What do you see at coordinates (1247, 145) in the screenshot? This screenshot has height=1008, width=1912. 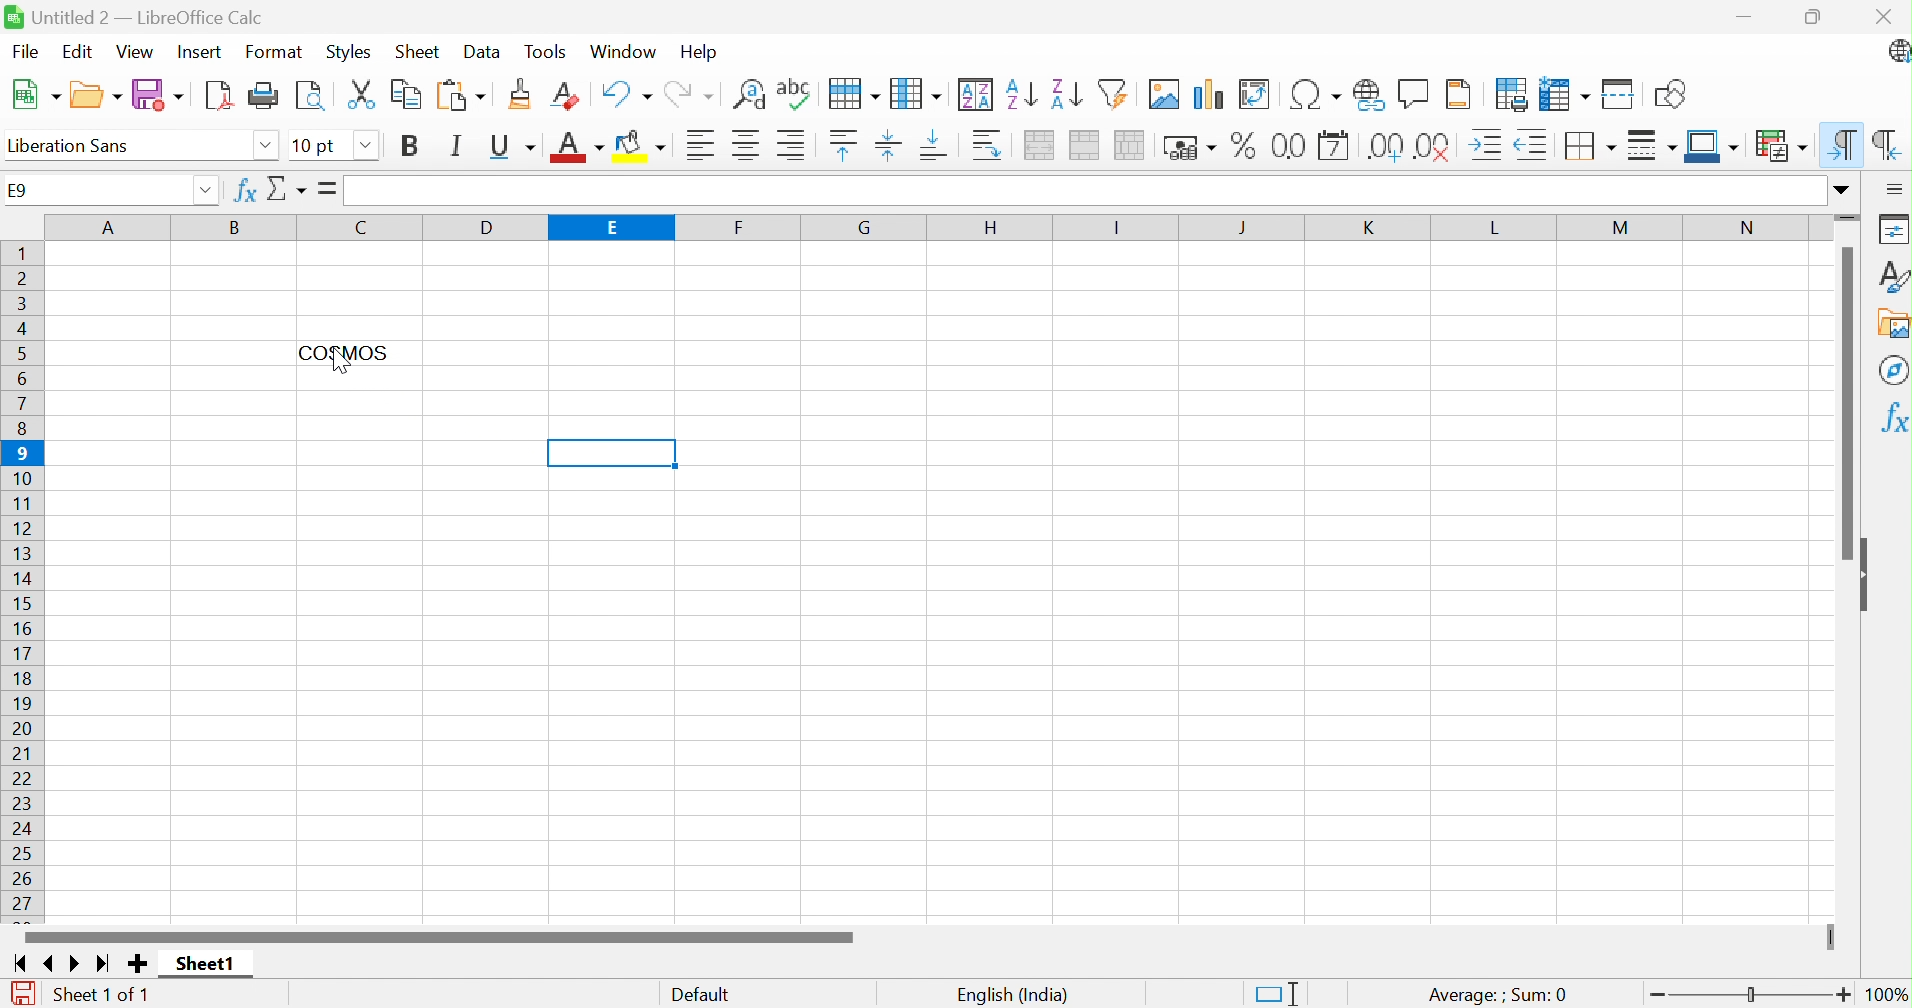 I see `Format as percent` at bounding box center [1247, 145].